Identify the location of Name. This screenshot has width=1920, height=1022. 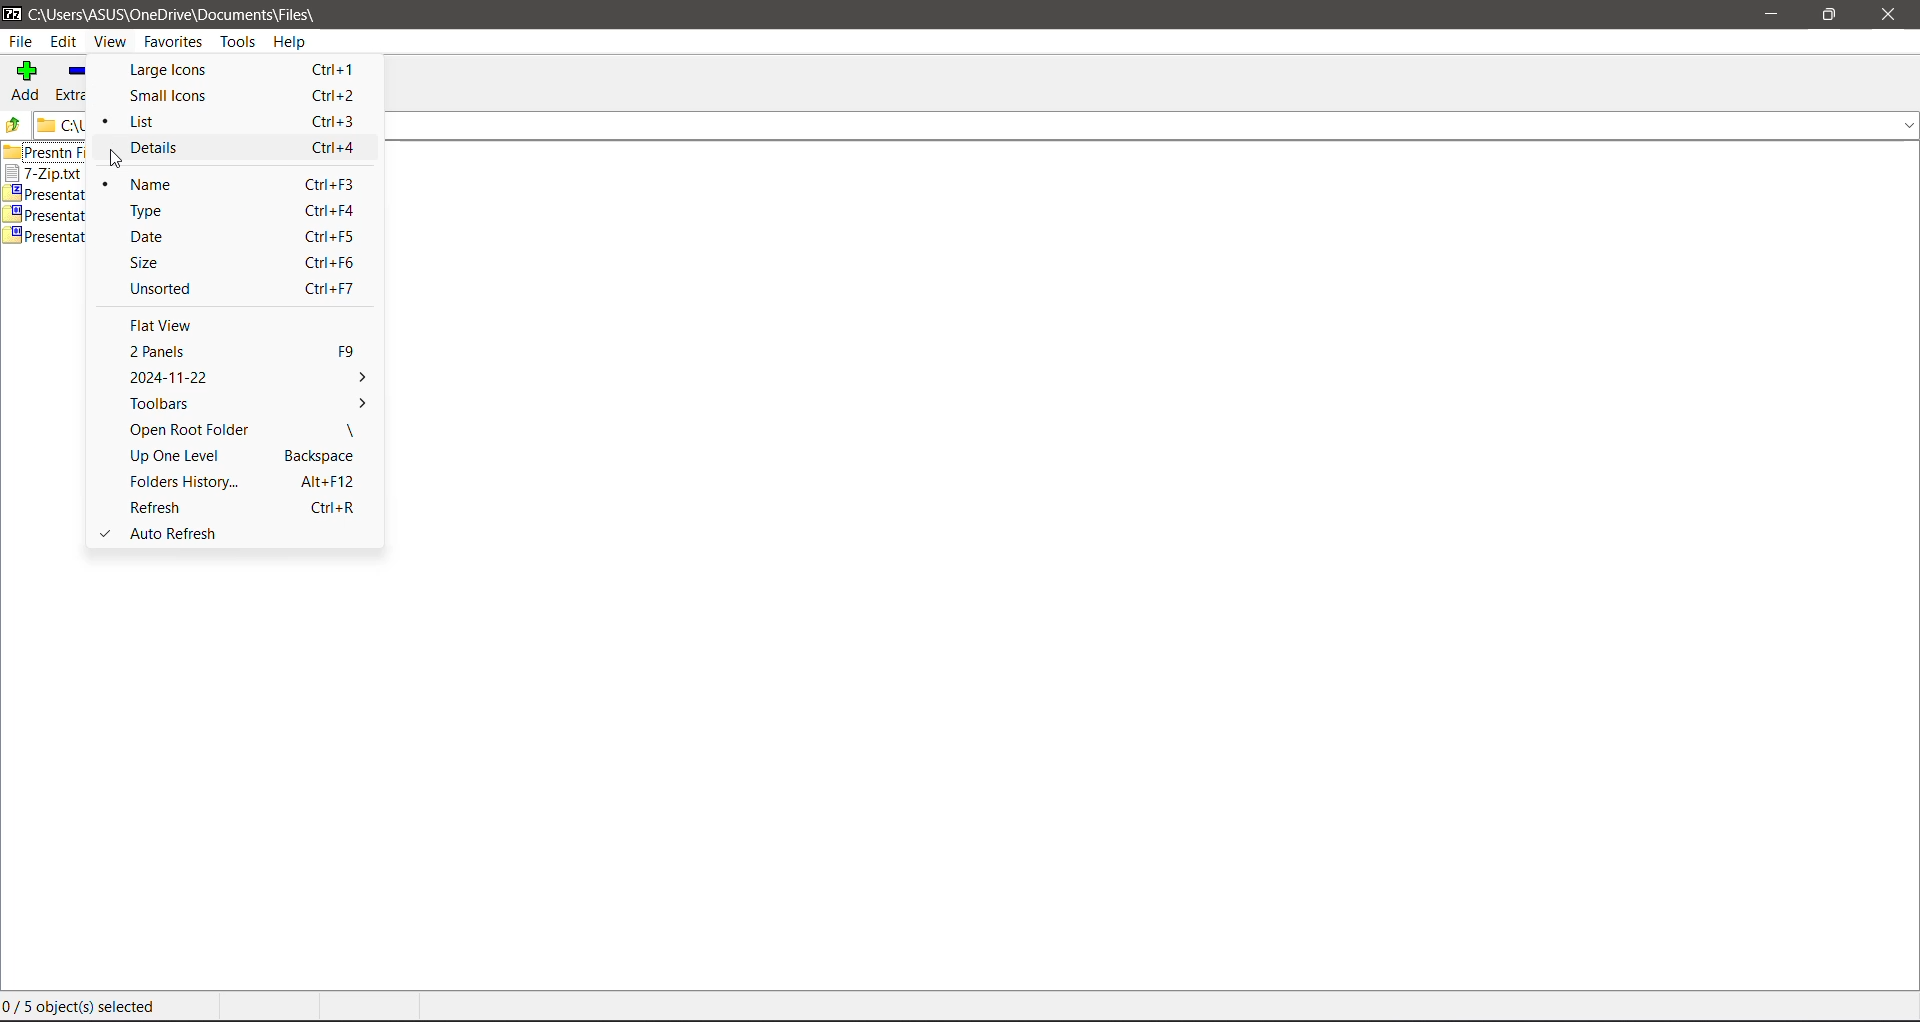
(242, 184).